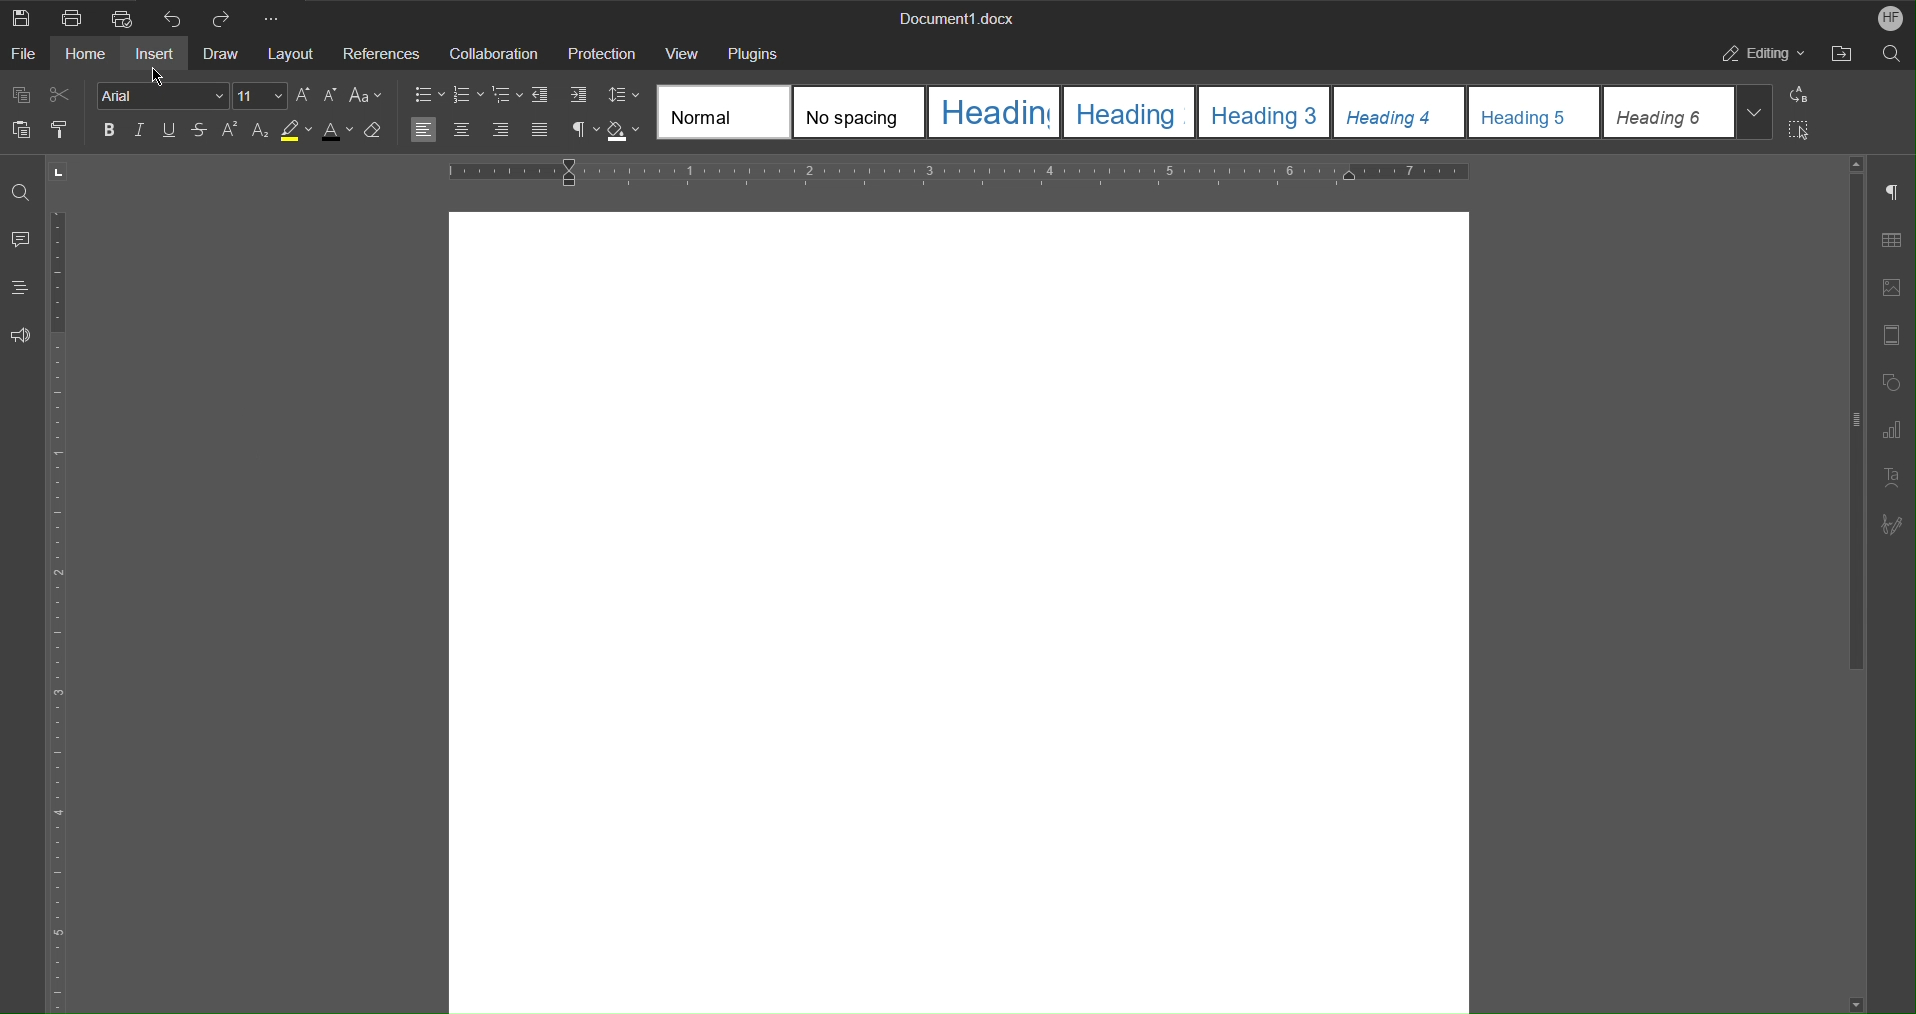 This screenshot has width=1916, height=1014. What do you see at coordinates (503, 132) in the screenshot?
I see `Right Align` at bounding box center [503, 132].